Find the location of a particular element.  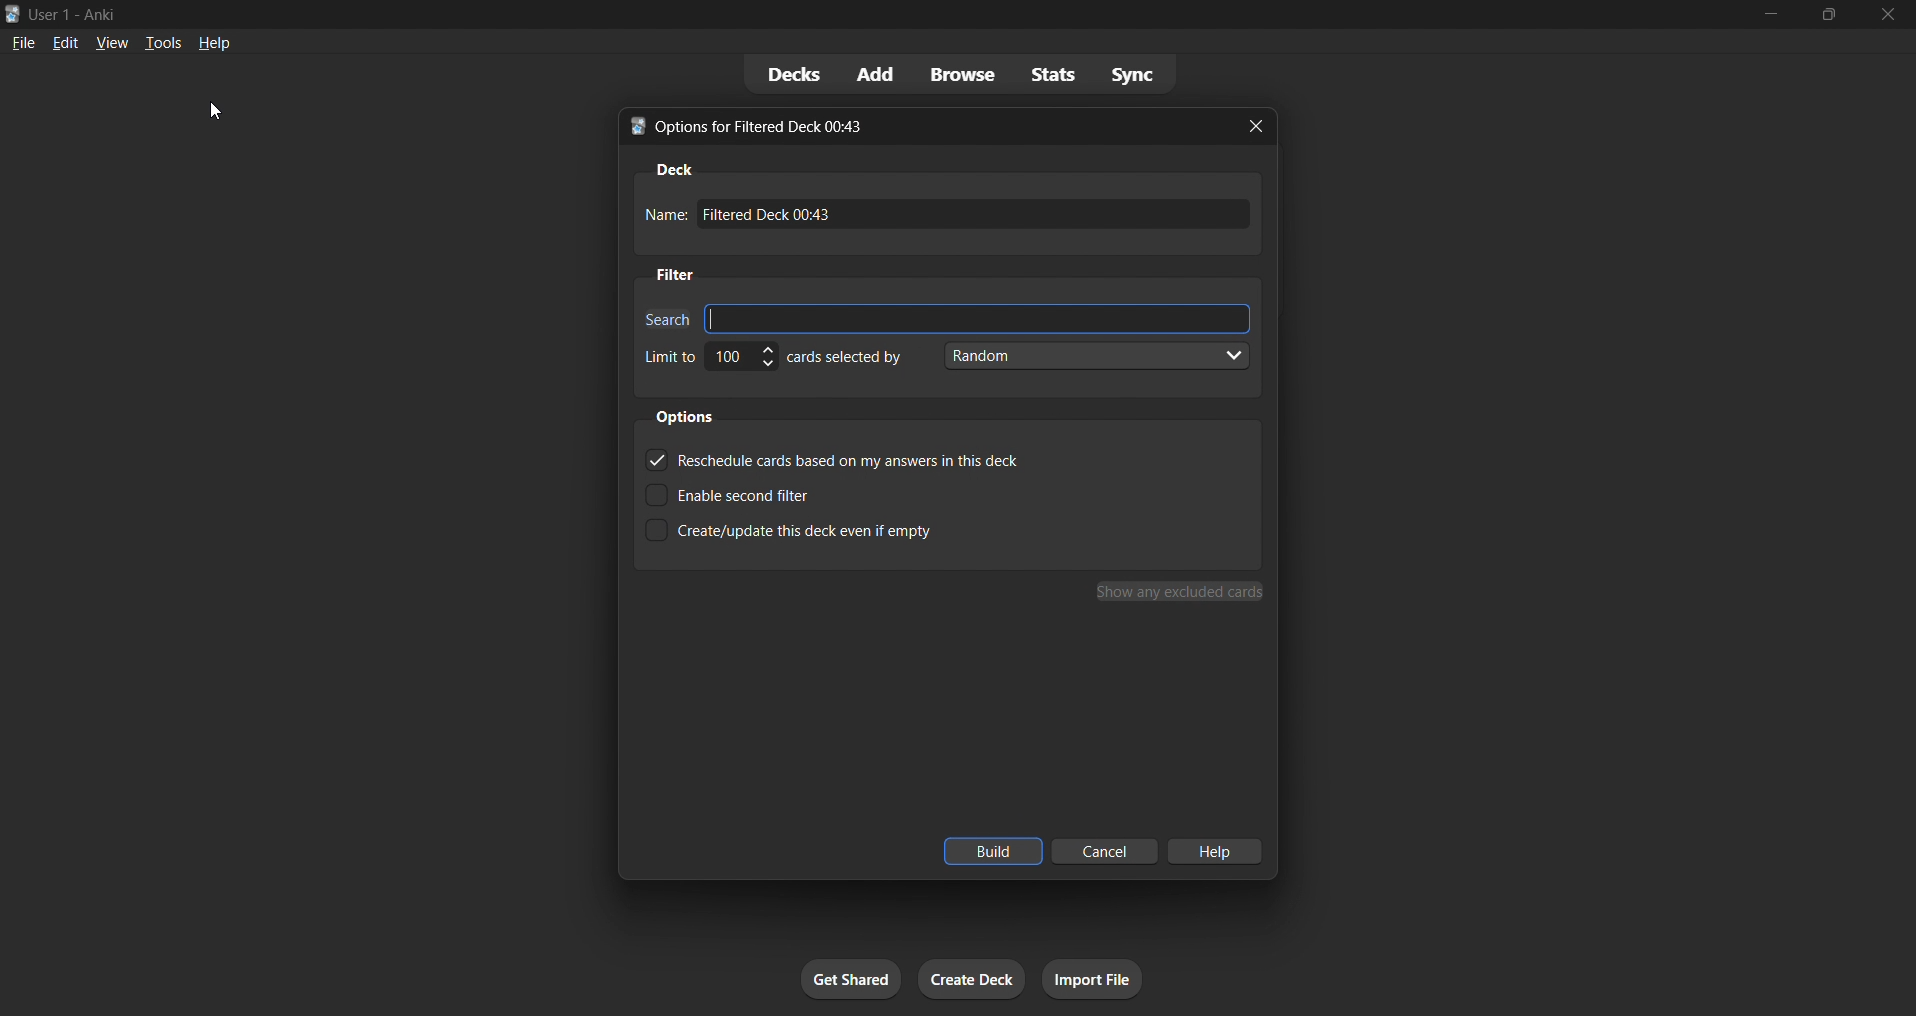

card selected by is located at coordinates (851, 359).